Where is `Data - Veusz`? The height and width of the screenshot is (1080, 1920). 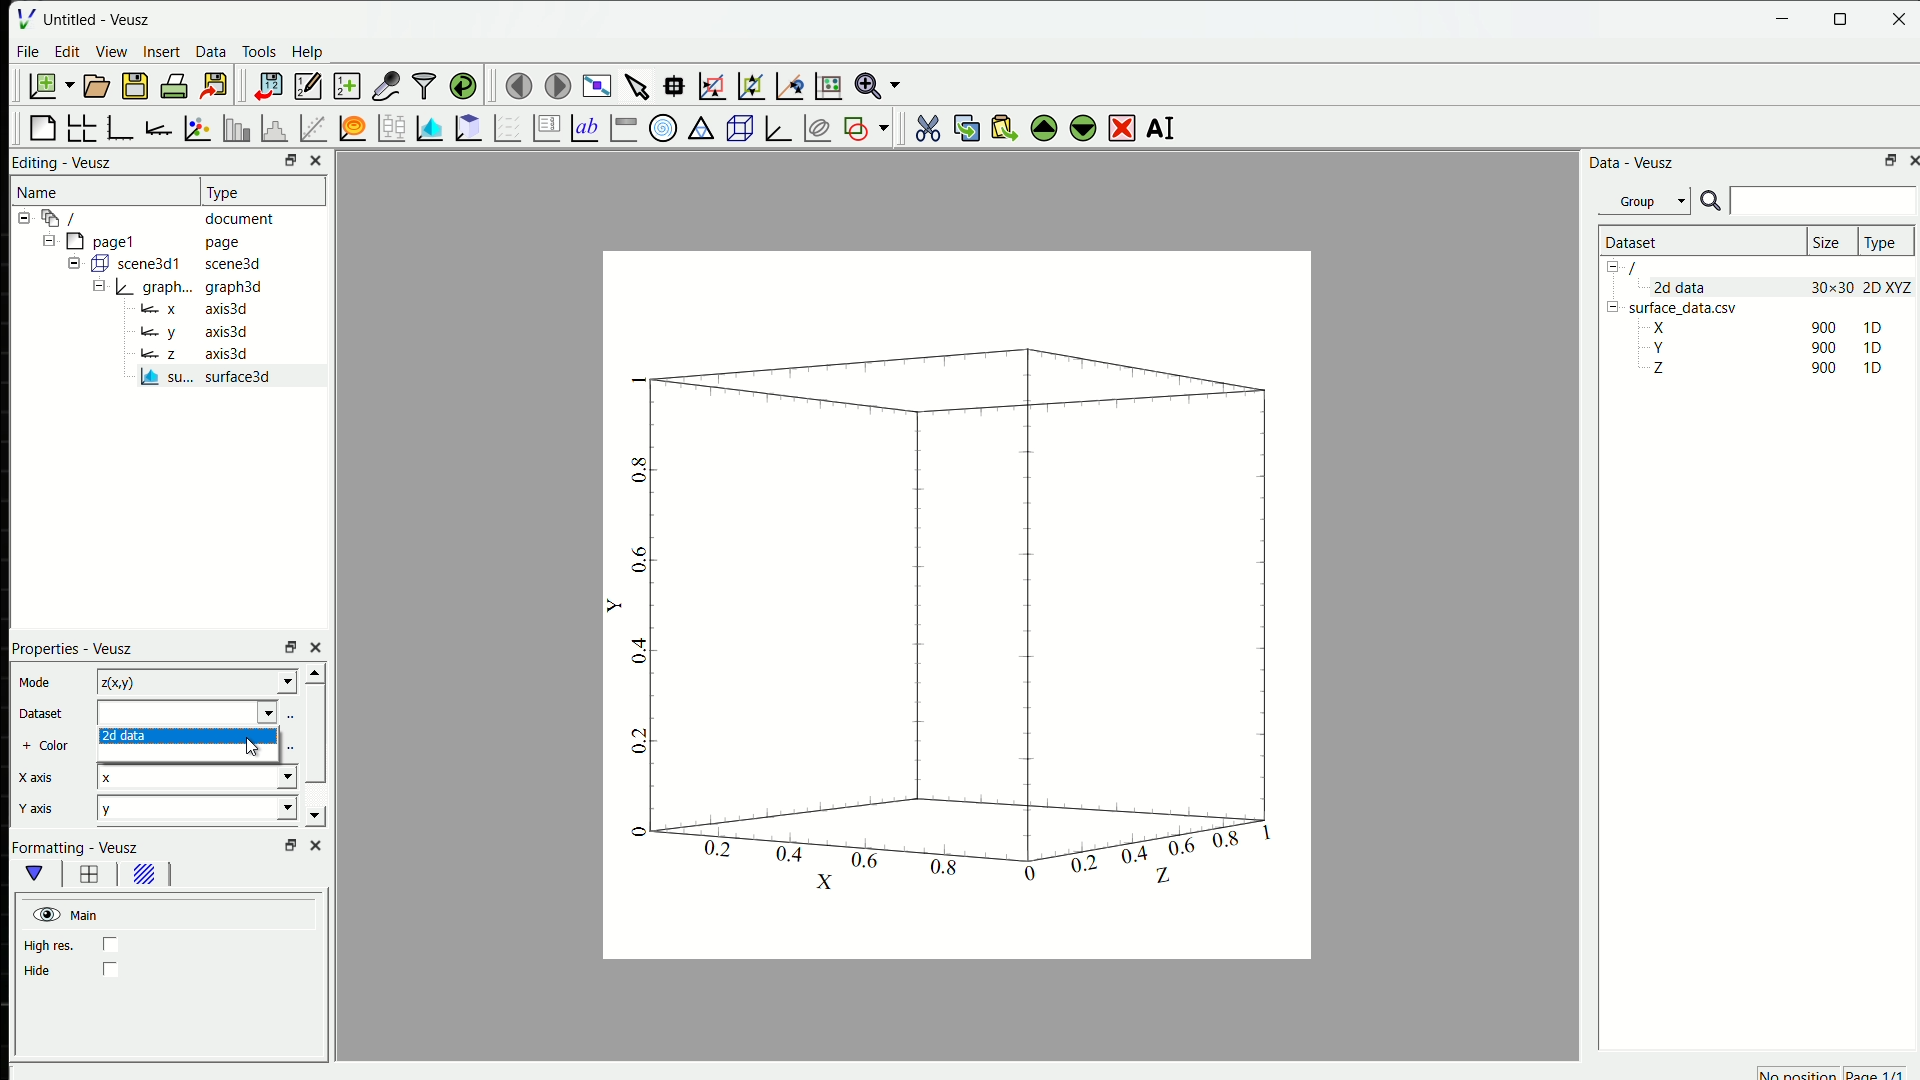 Data - Veusz is located at coordinates (1634, 164).